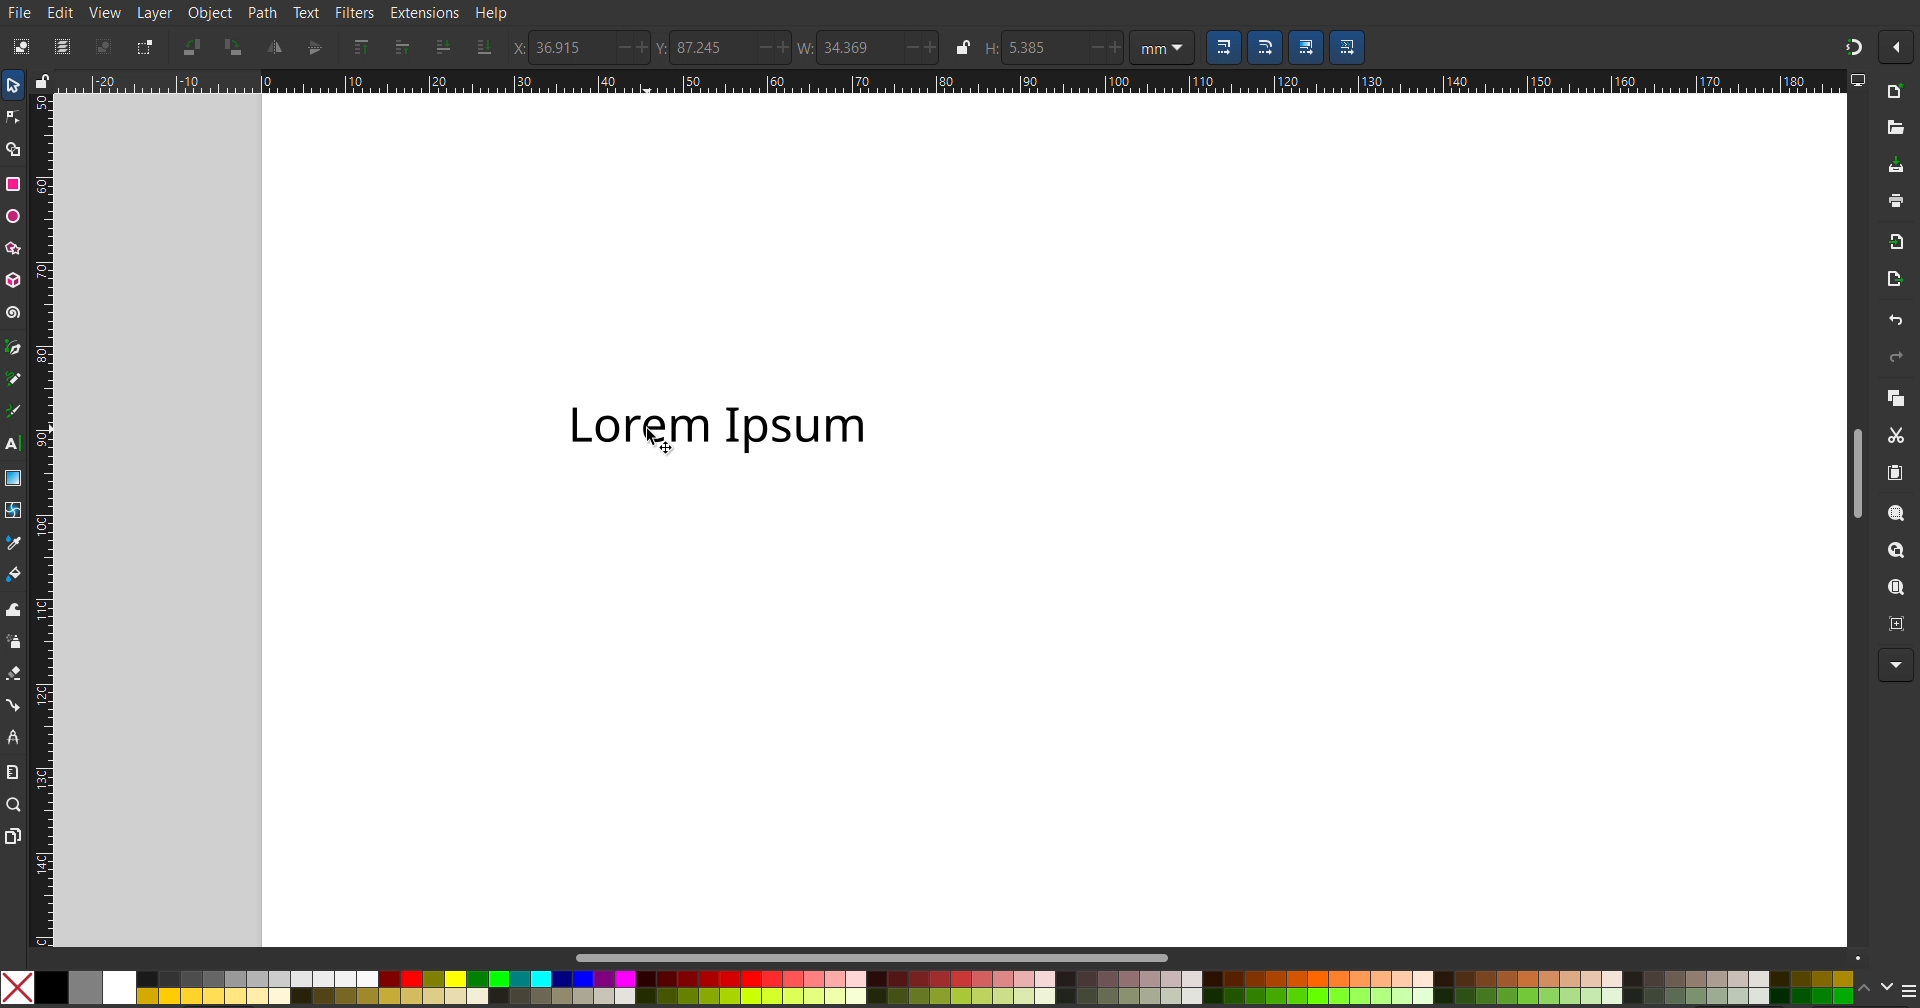 Image resolution: width=1920 pixels, height=1008 pixels. I want to click on Fill Color, so click(17, 574).